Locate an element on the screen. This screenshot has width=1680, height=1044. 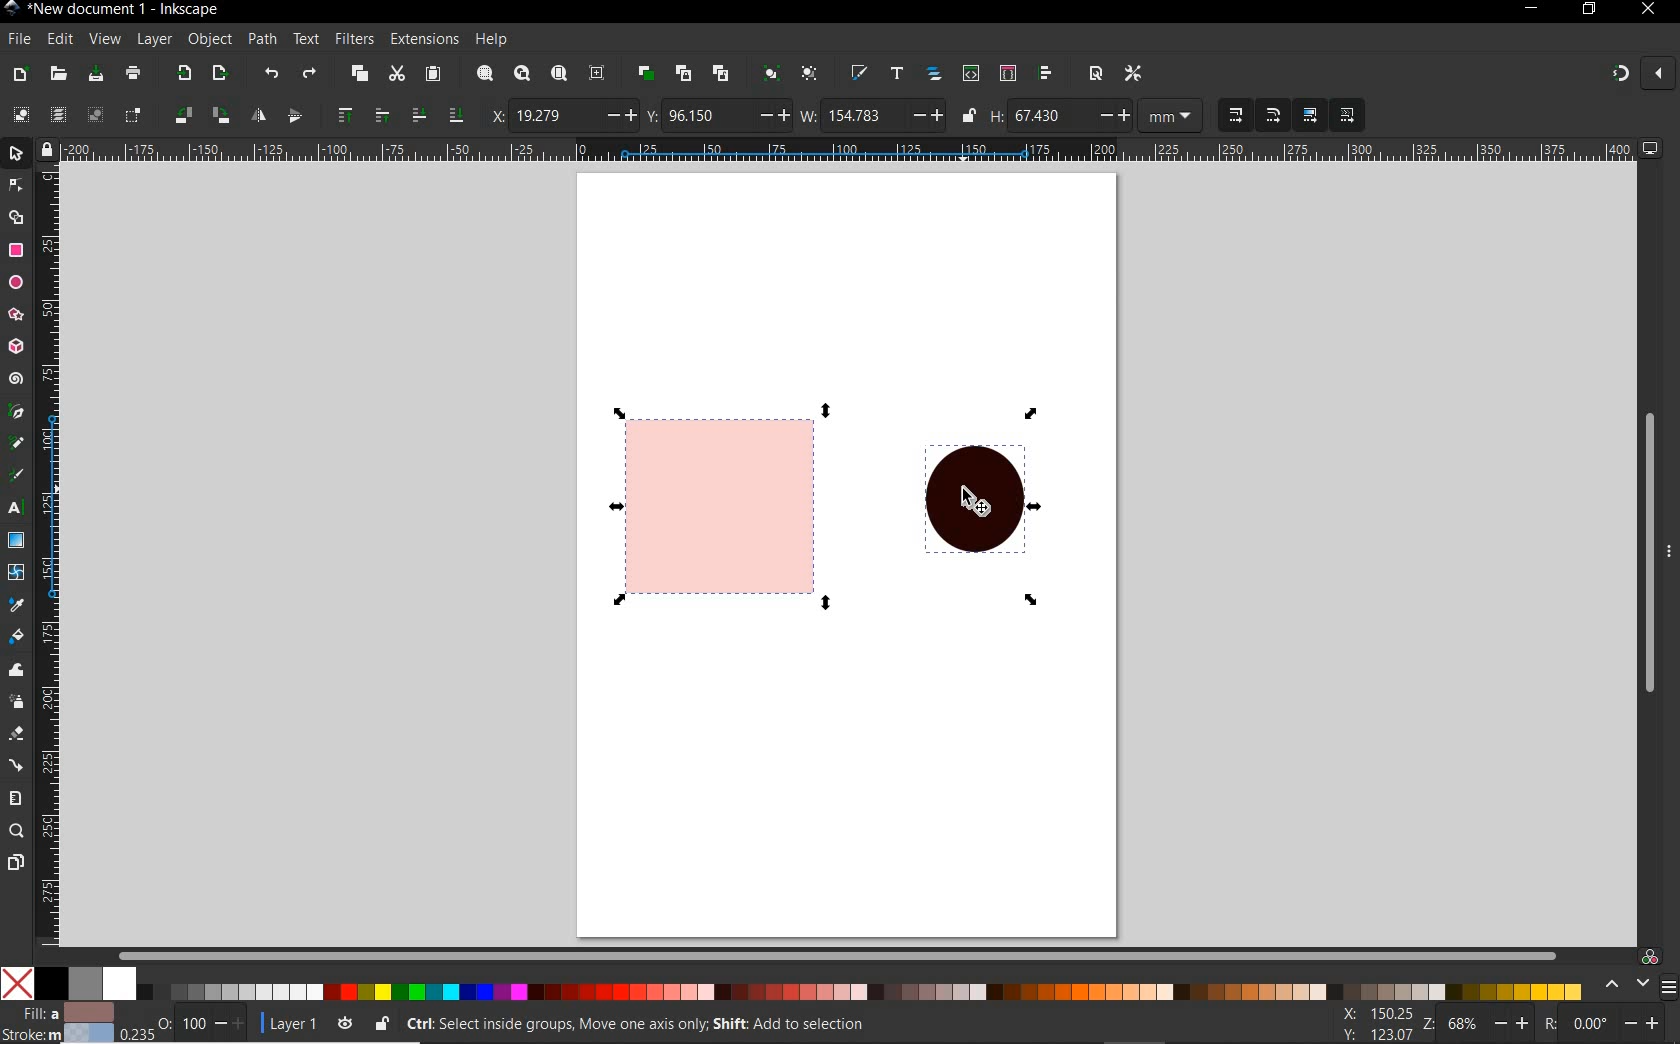
width selection is located at coordinates (873, 117).